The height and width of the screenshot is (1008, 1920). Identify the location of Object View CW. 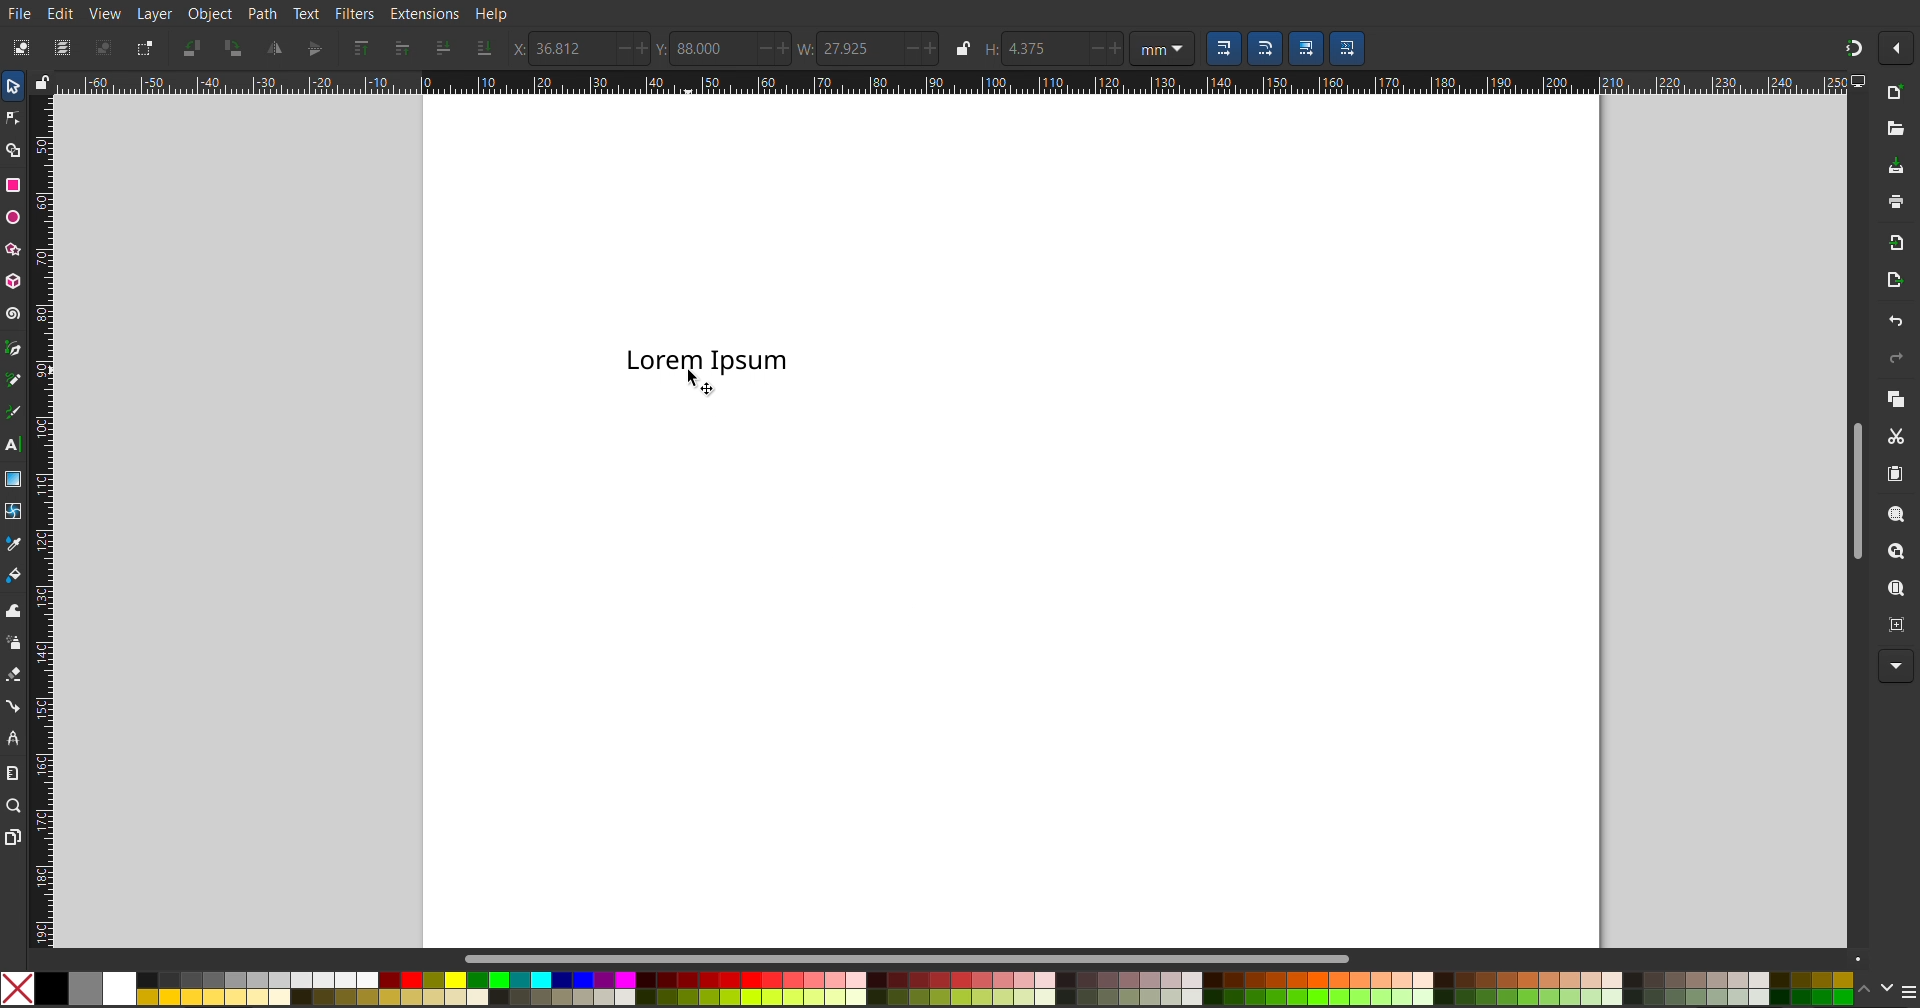
(233, 48).